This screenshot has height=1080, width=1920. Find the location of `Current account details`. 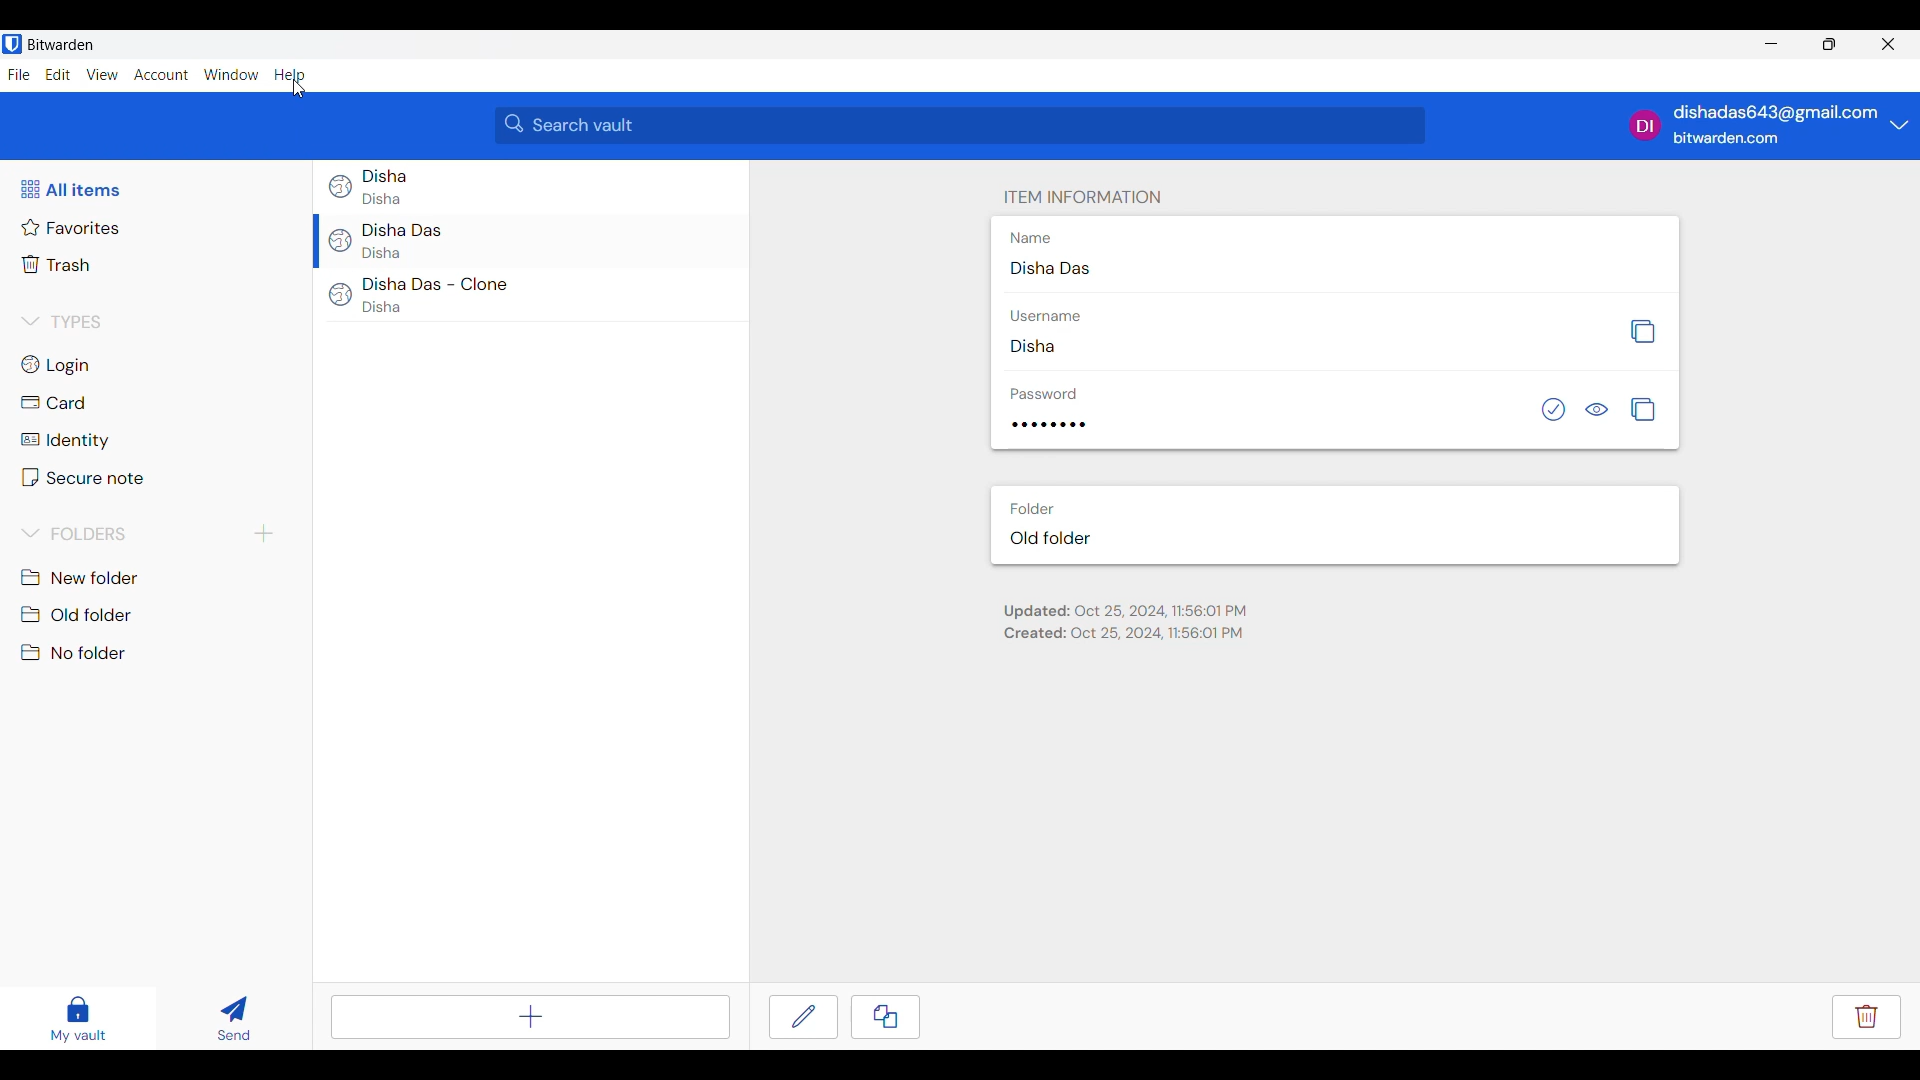

Current account details is located at coordinates (1900, 124).